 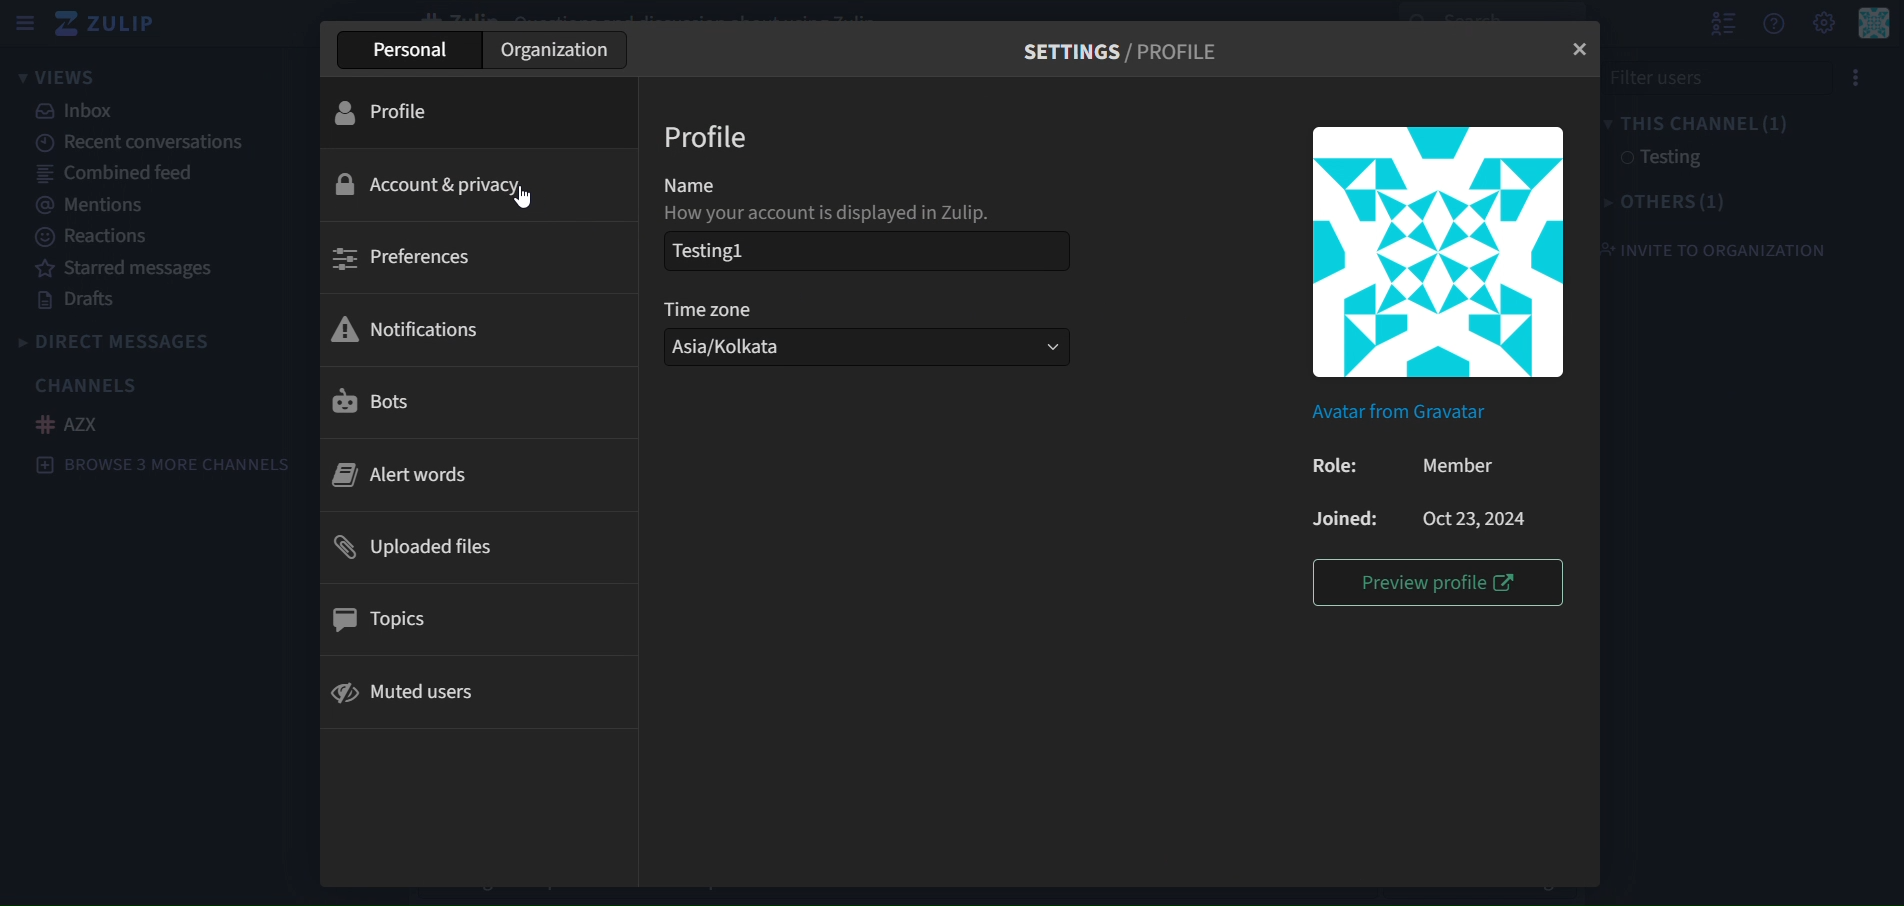 I want to click on main menu, so click(x=1823, y=23).